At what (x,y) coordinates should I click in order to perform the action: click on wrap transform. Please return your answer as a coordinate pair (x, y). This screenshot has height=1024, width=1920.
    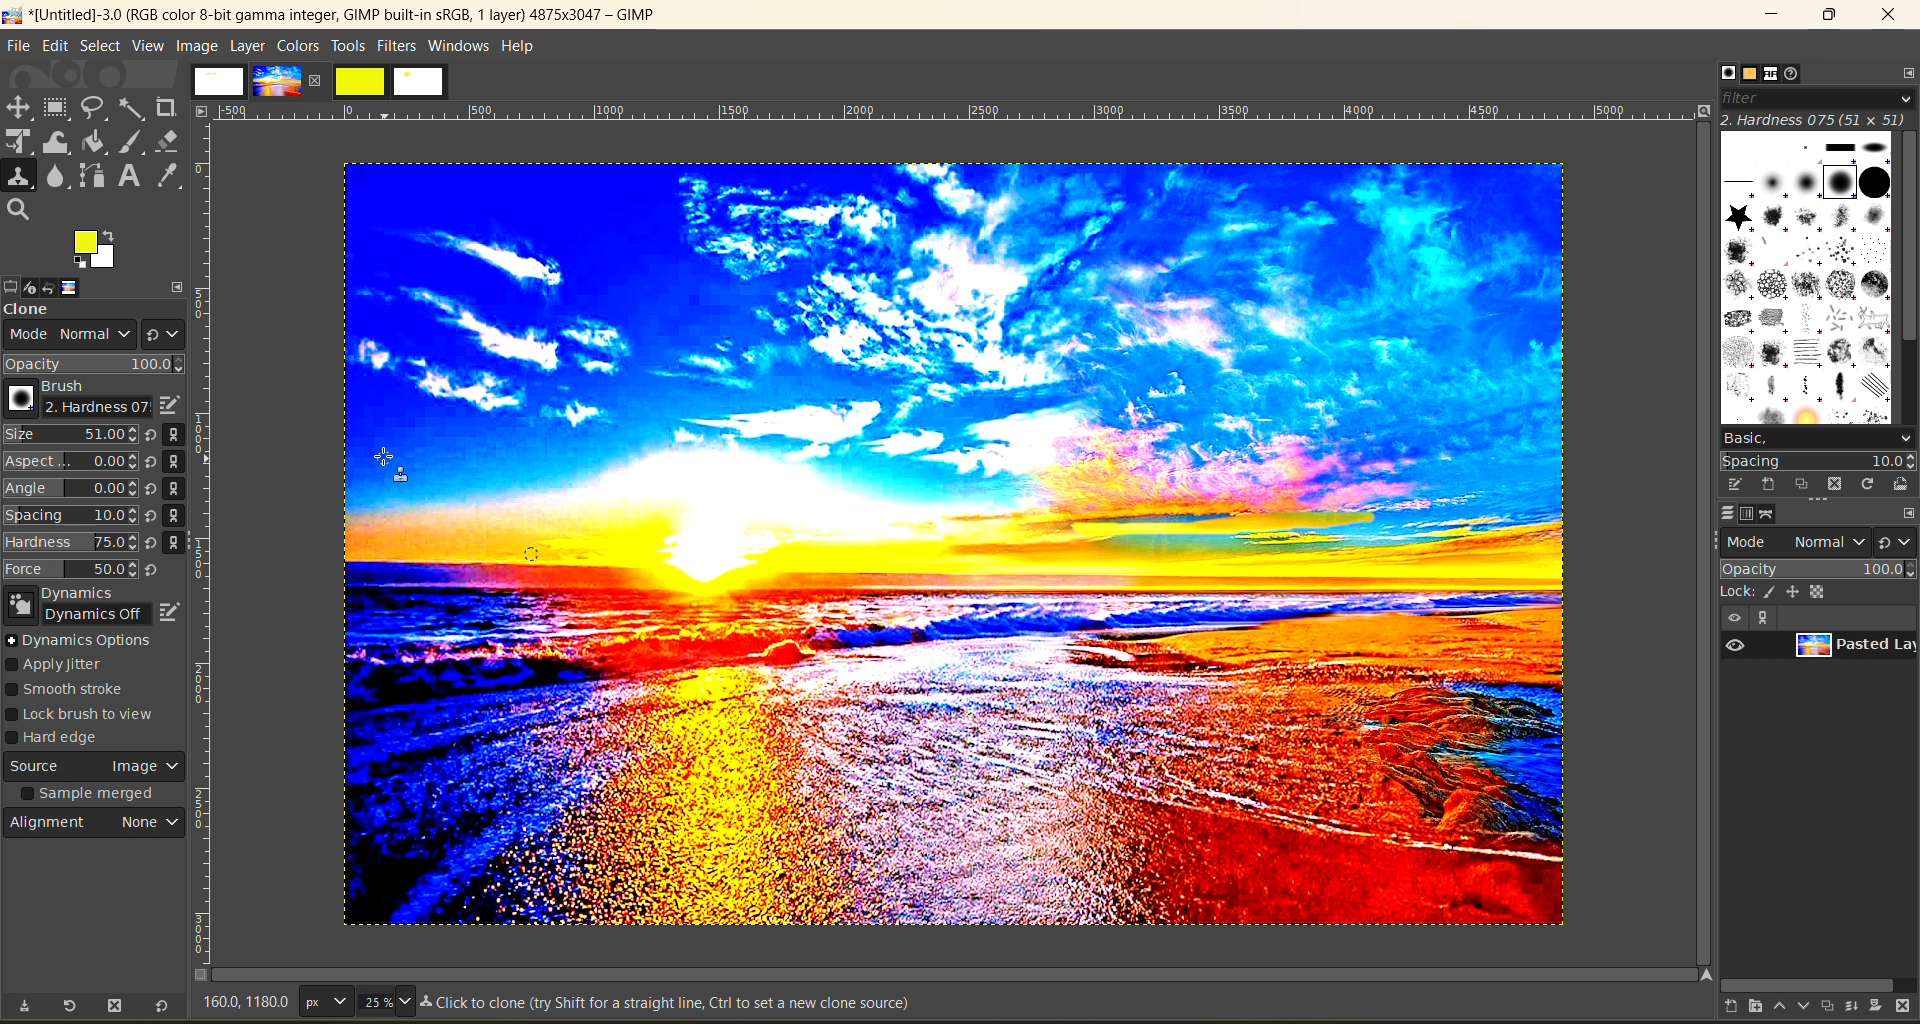
    Looking at the image, I should click on (58, 143).